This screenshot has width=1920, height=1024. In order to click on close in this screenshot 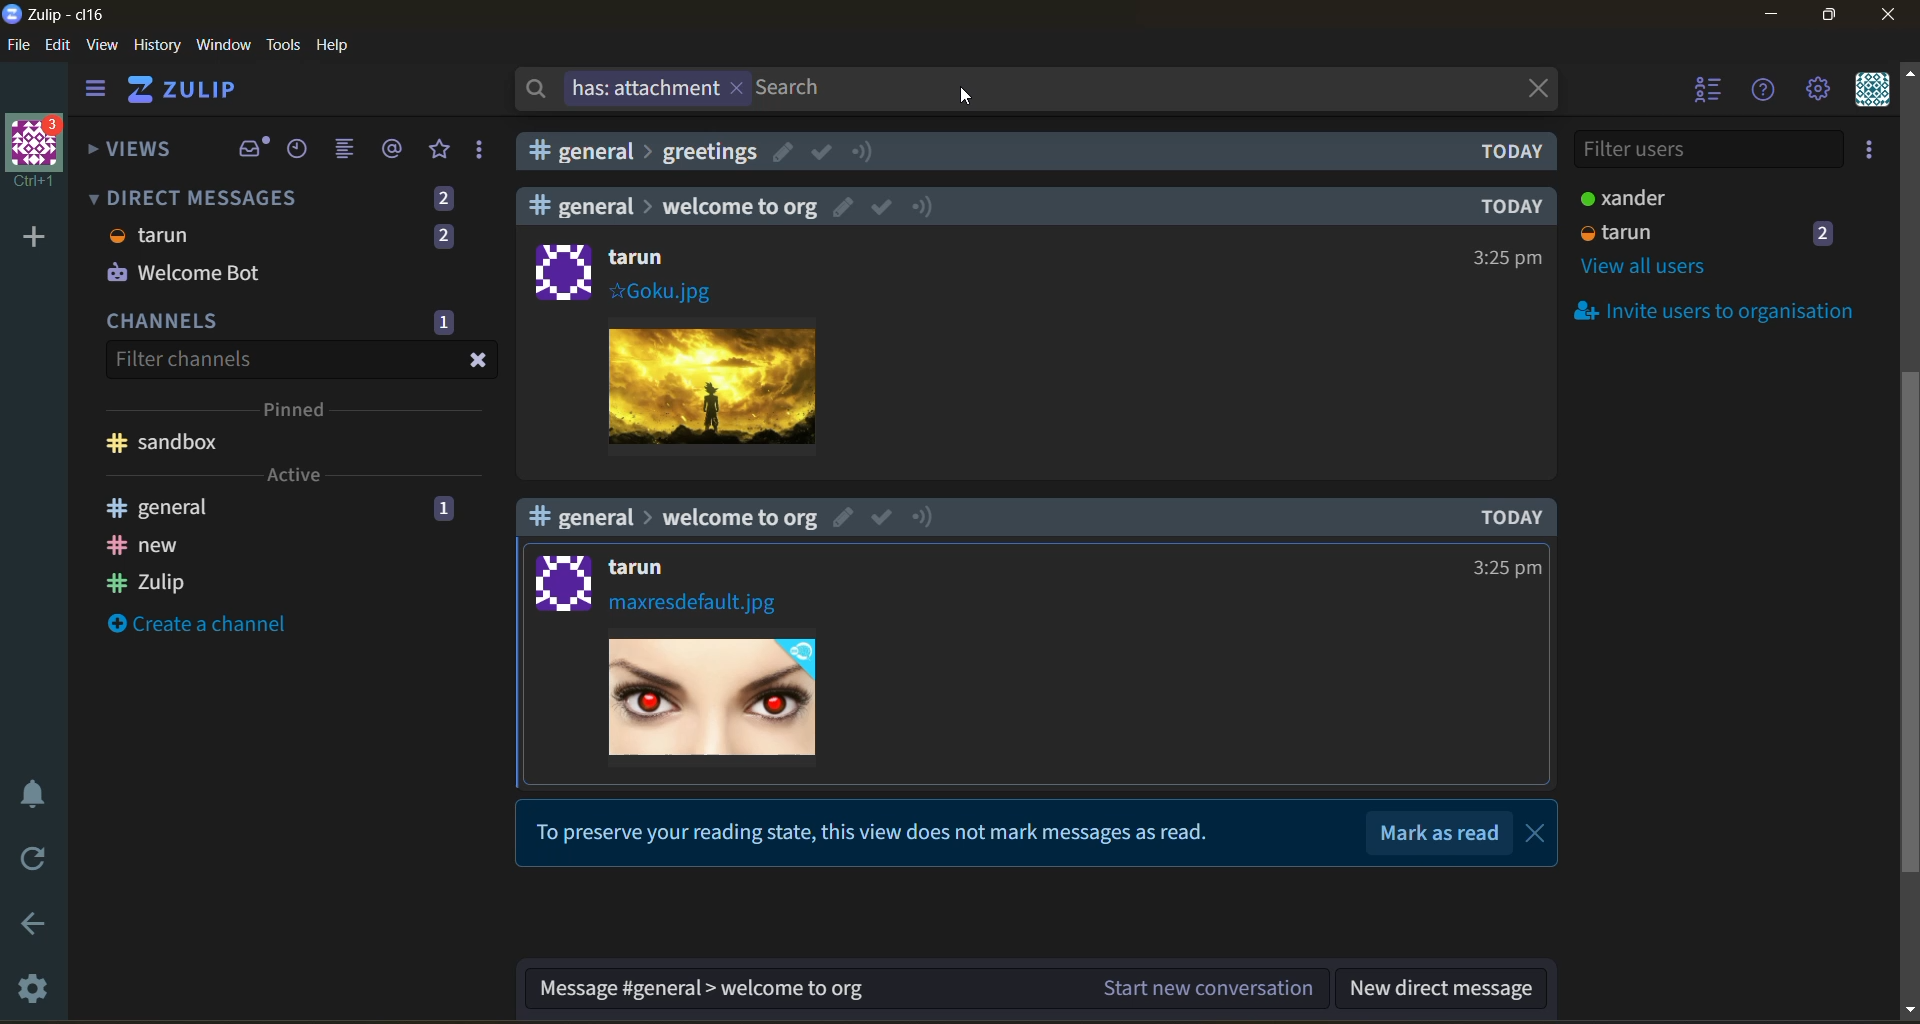, I will do `click(1539, 834)`.